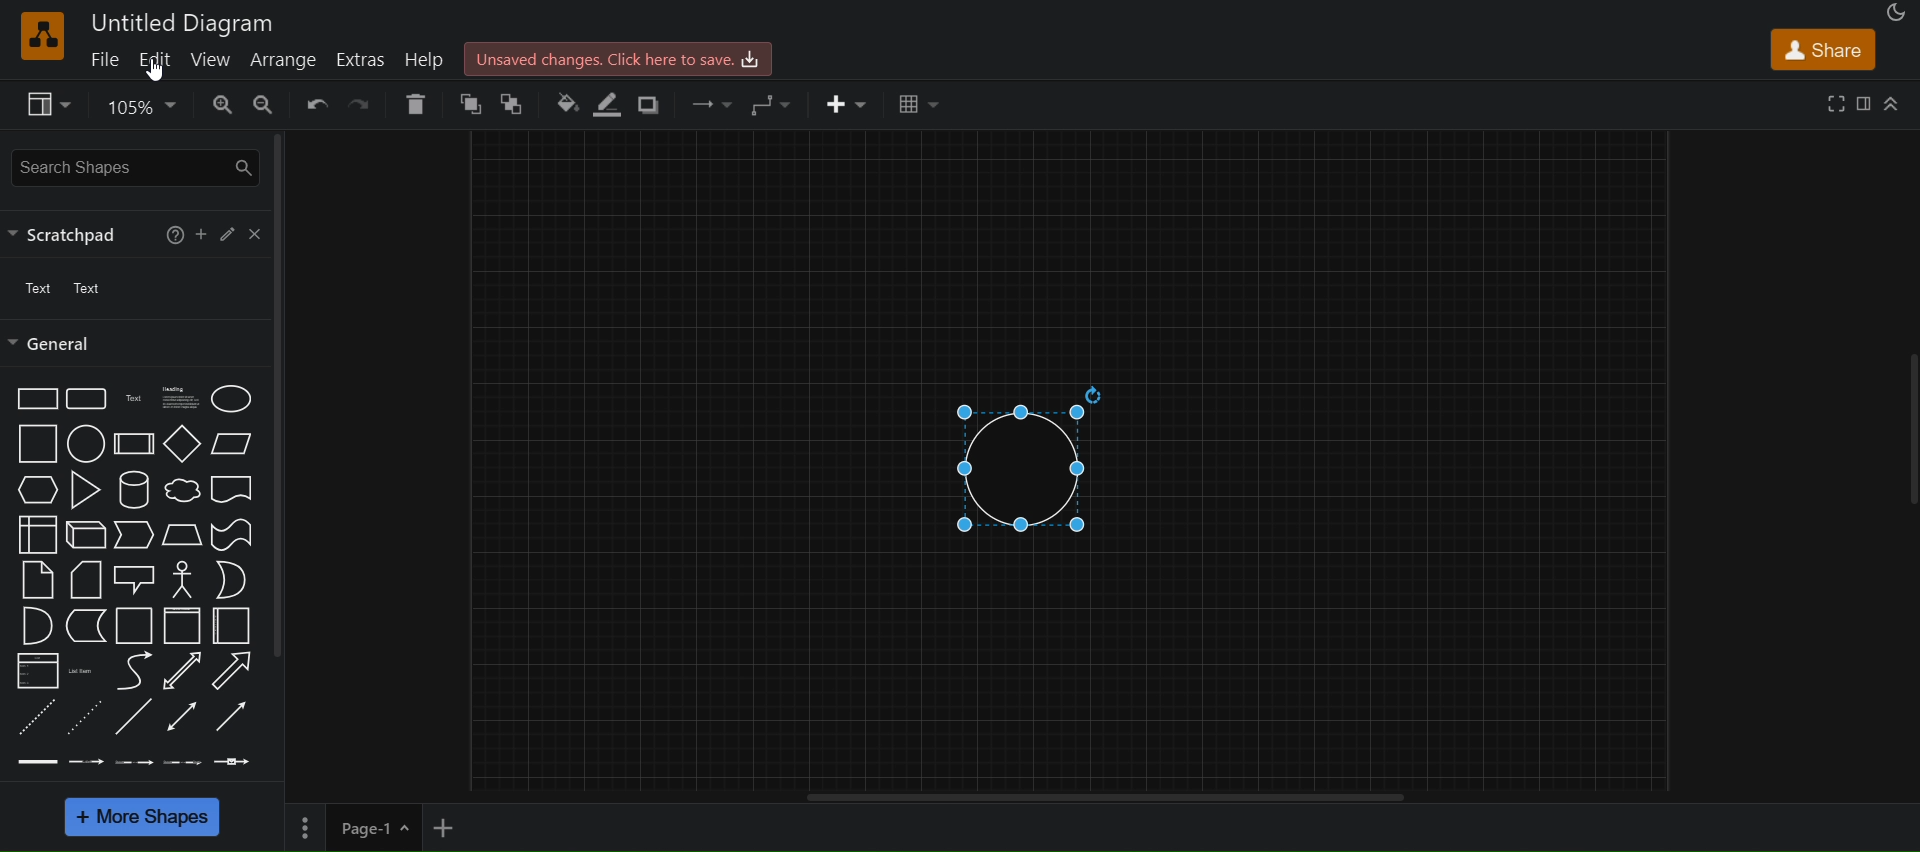 The width and height of the screenshot is (1920, 852). Describe the element at coordinates (85, 397) in the screenshot. I see `rounded rectangle` at that location.